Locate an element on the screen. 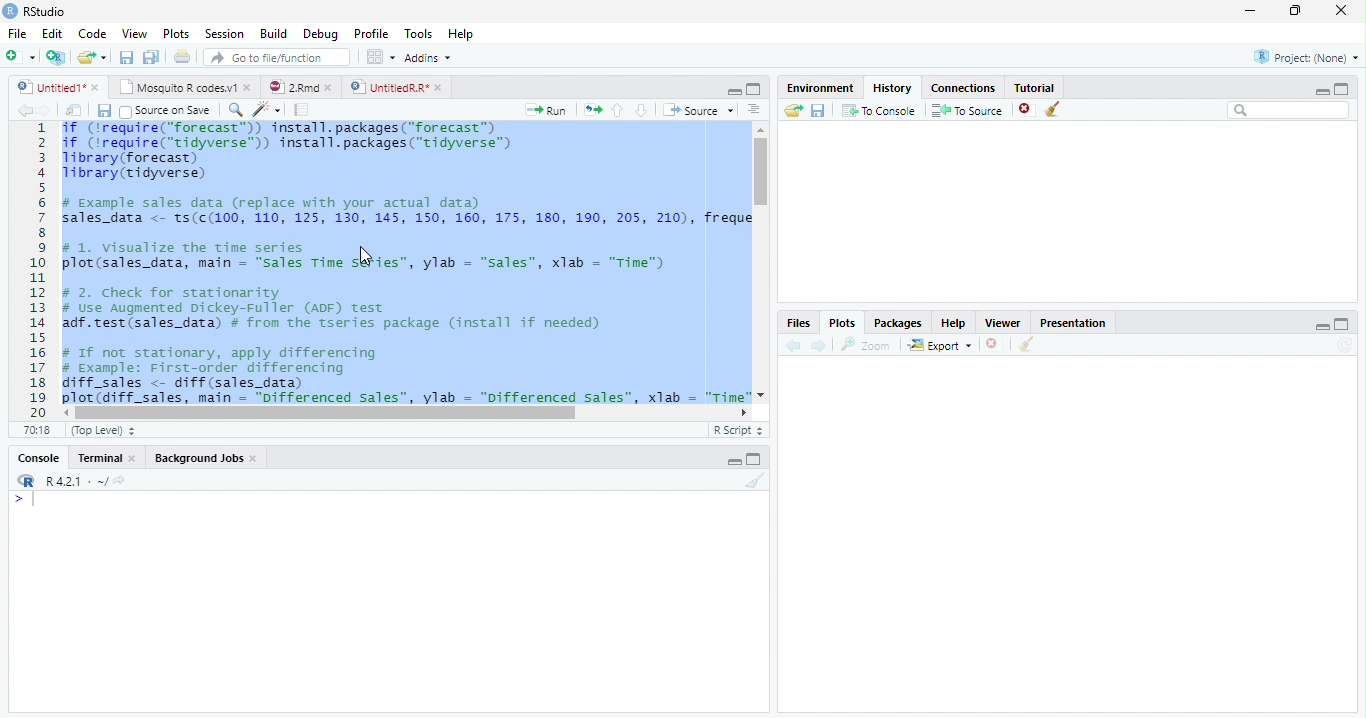 The image size is (1366, 718). Mosquito R Codes.v1 is located at coordinates (185, 88).